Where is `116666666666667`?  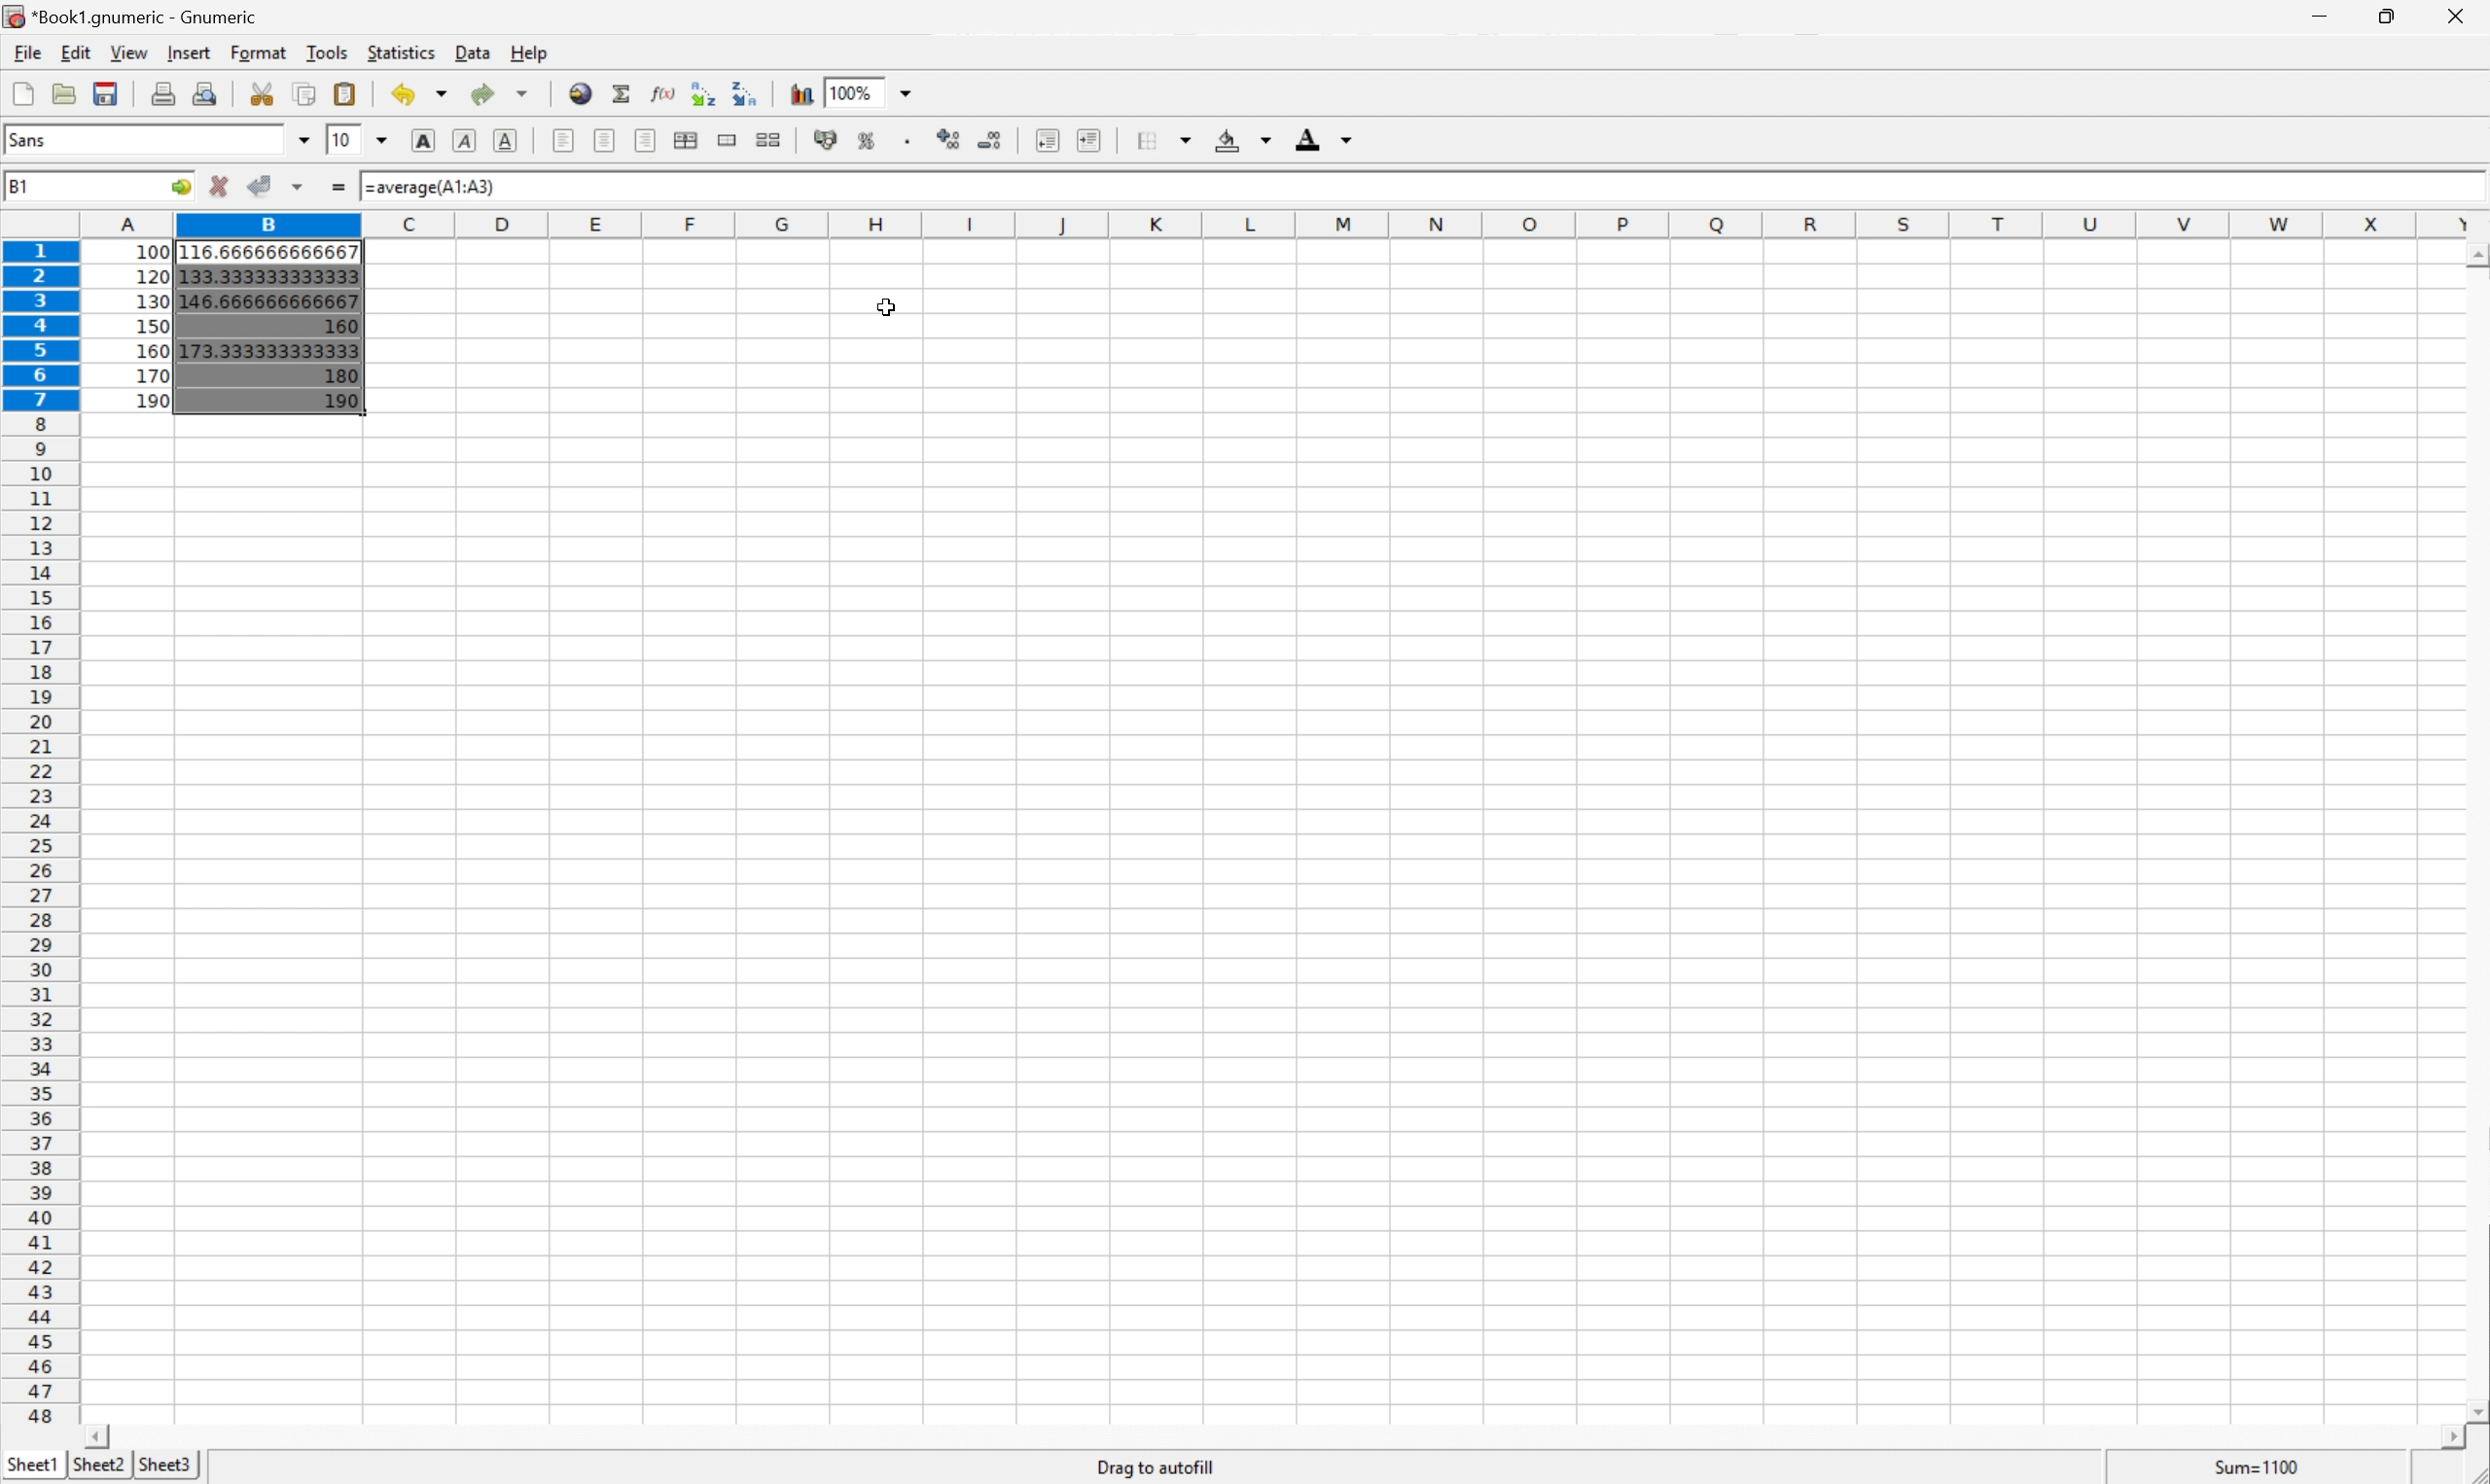 116666666666667 is located at coordinates (271, 249).